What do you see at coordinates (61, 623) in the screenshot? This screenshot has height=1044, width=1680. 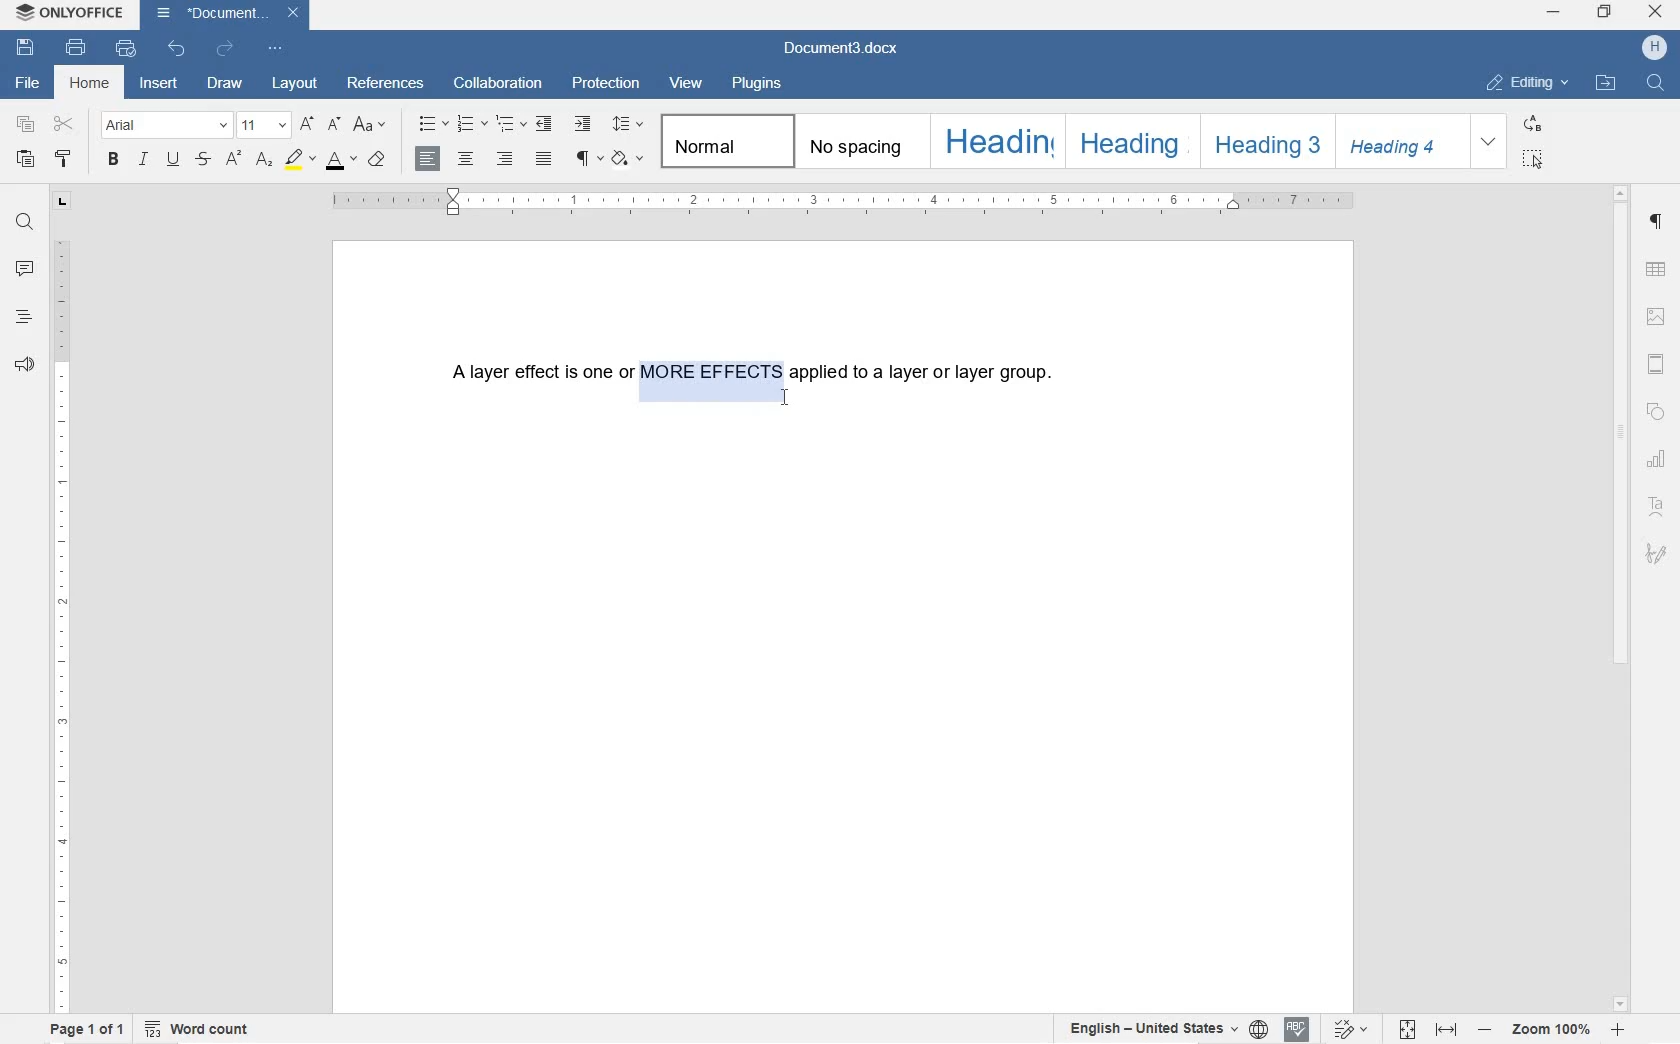 I see `RULER` at bounding box center [61, 623].